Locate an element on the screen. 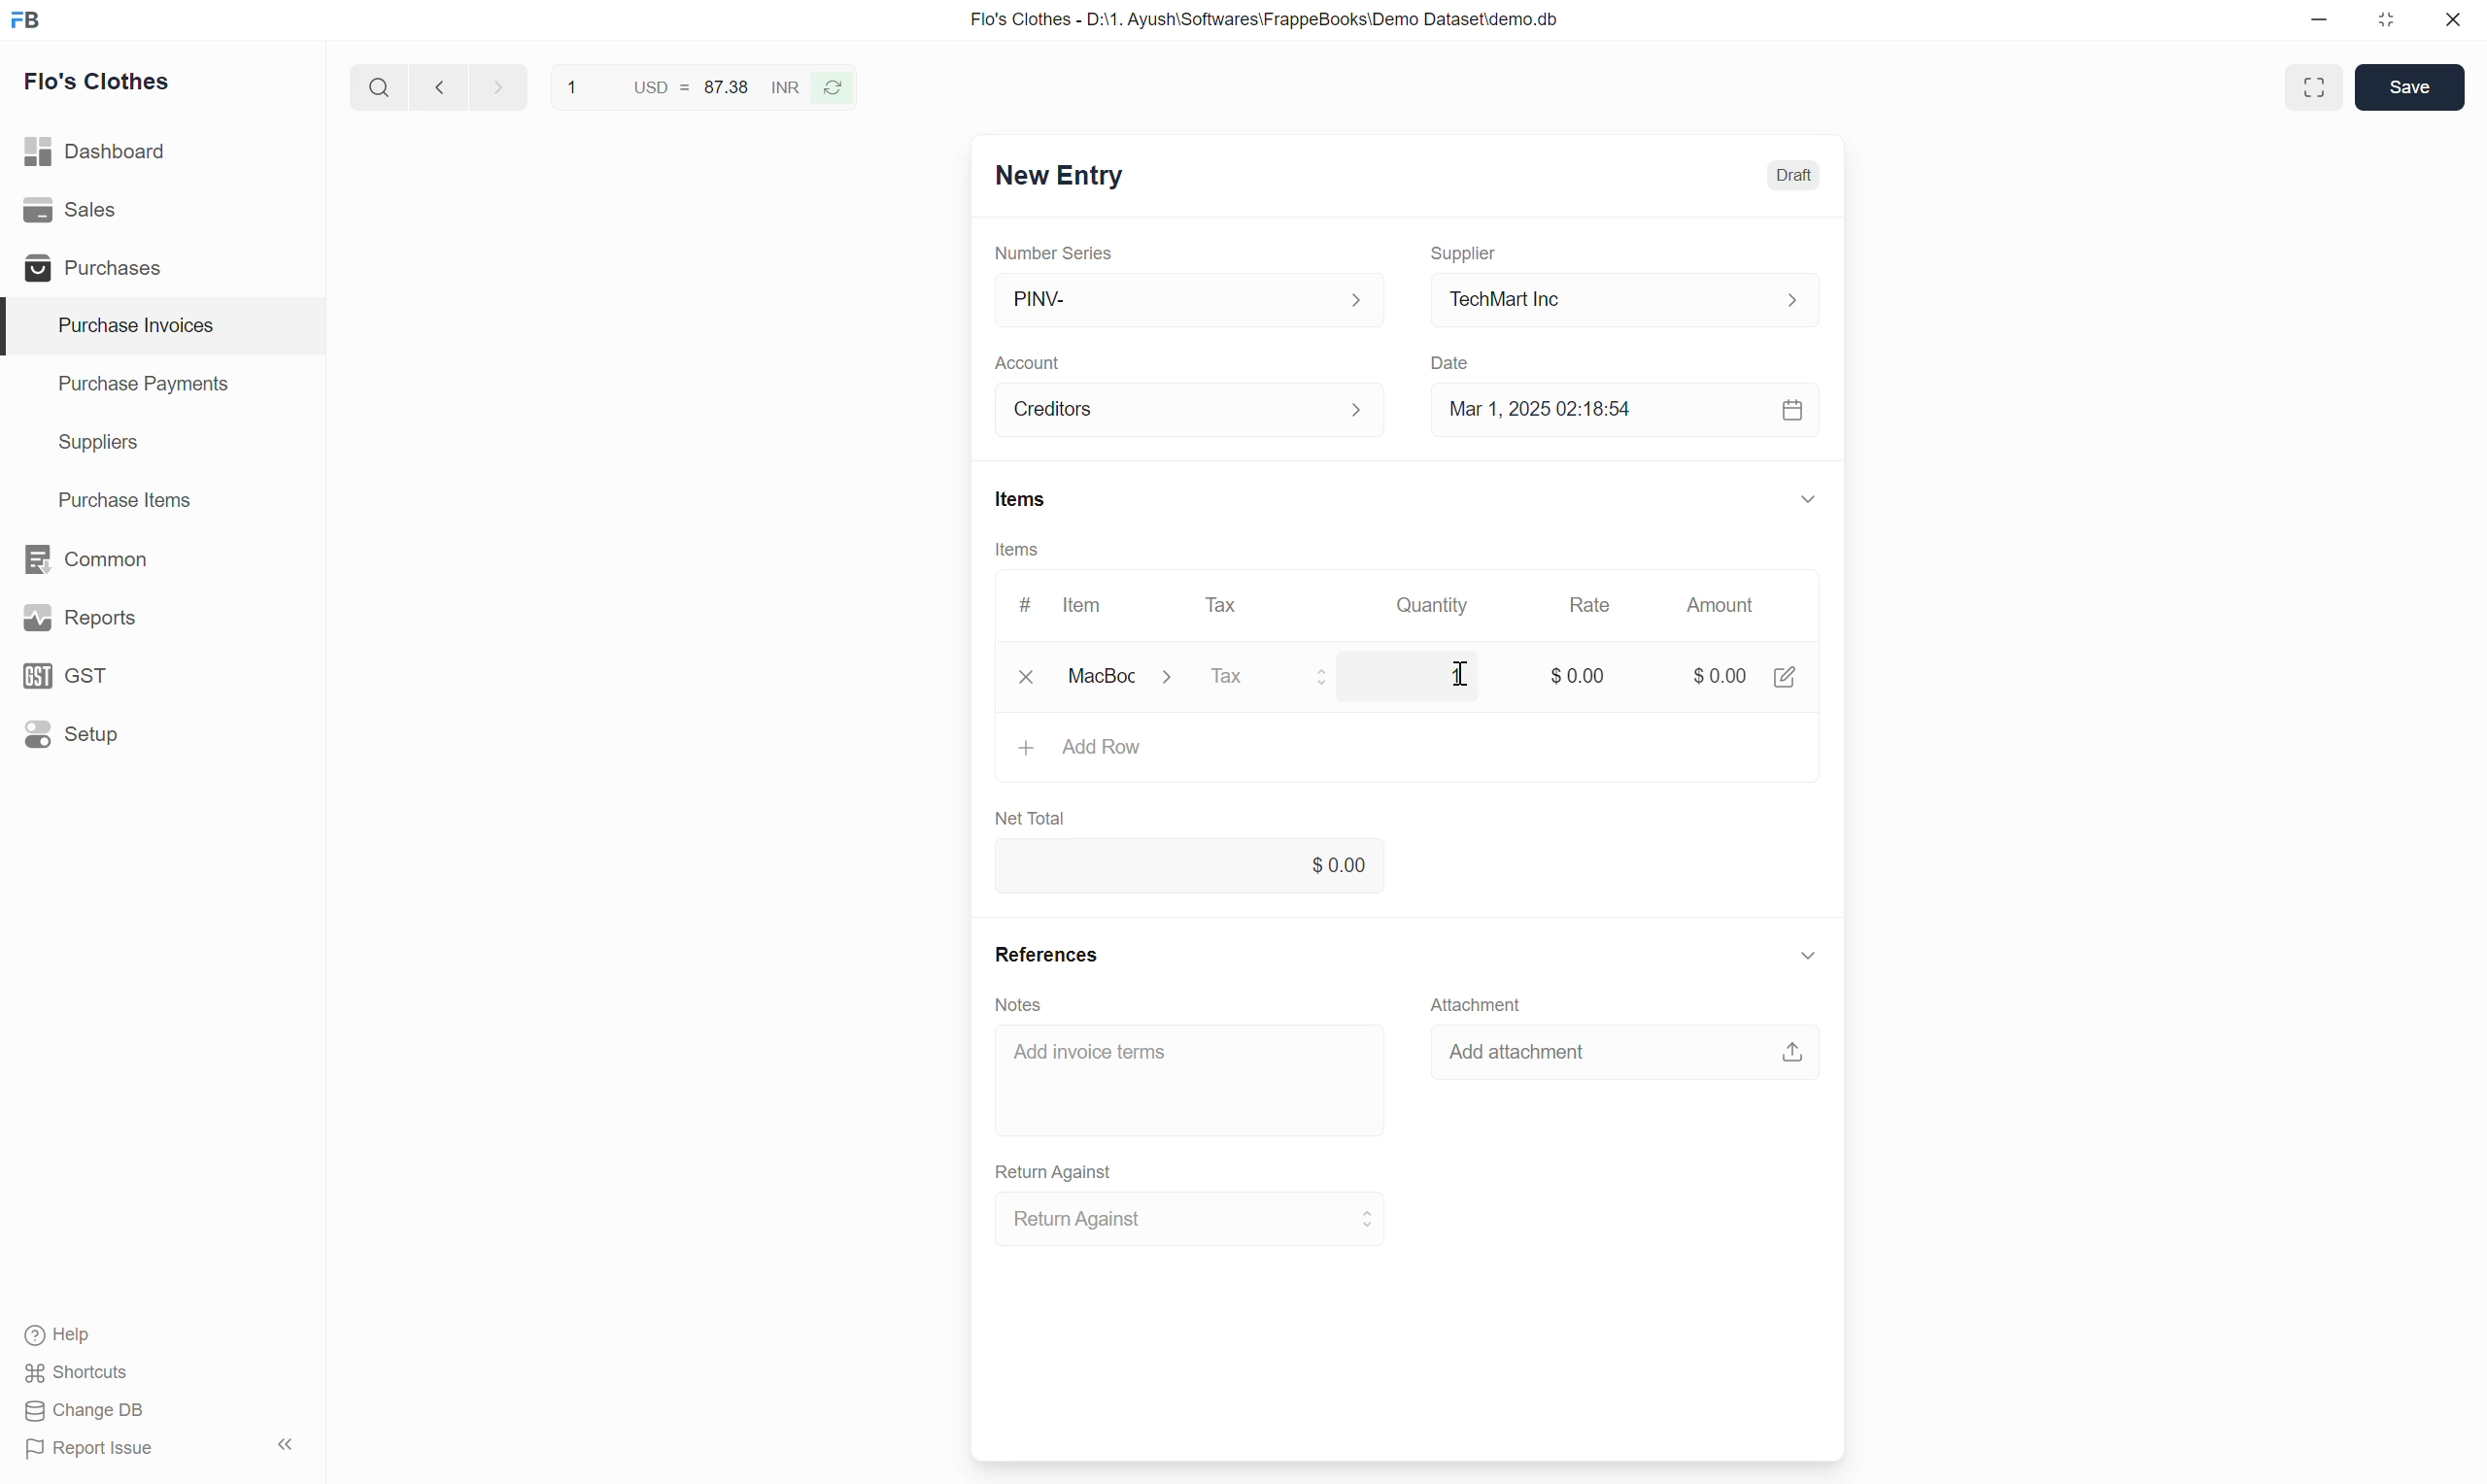  Collapse is located at coordinates (1808, 955).